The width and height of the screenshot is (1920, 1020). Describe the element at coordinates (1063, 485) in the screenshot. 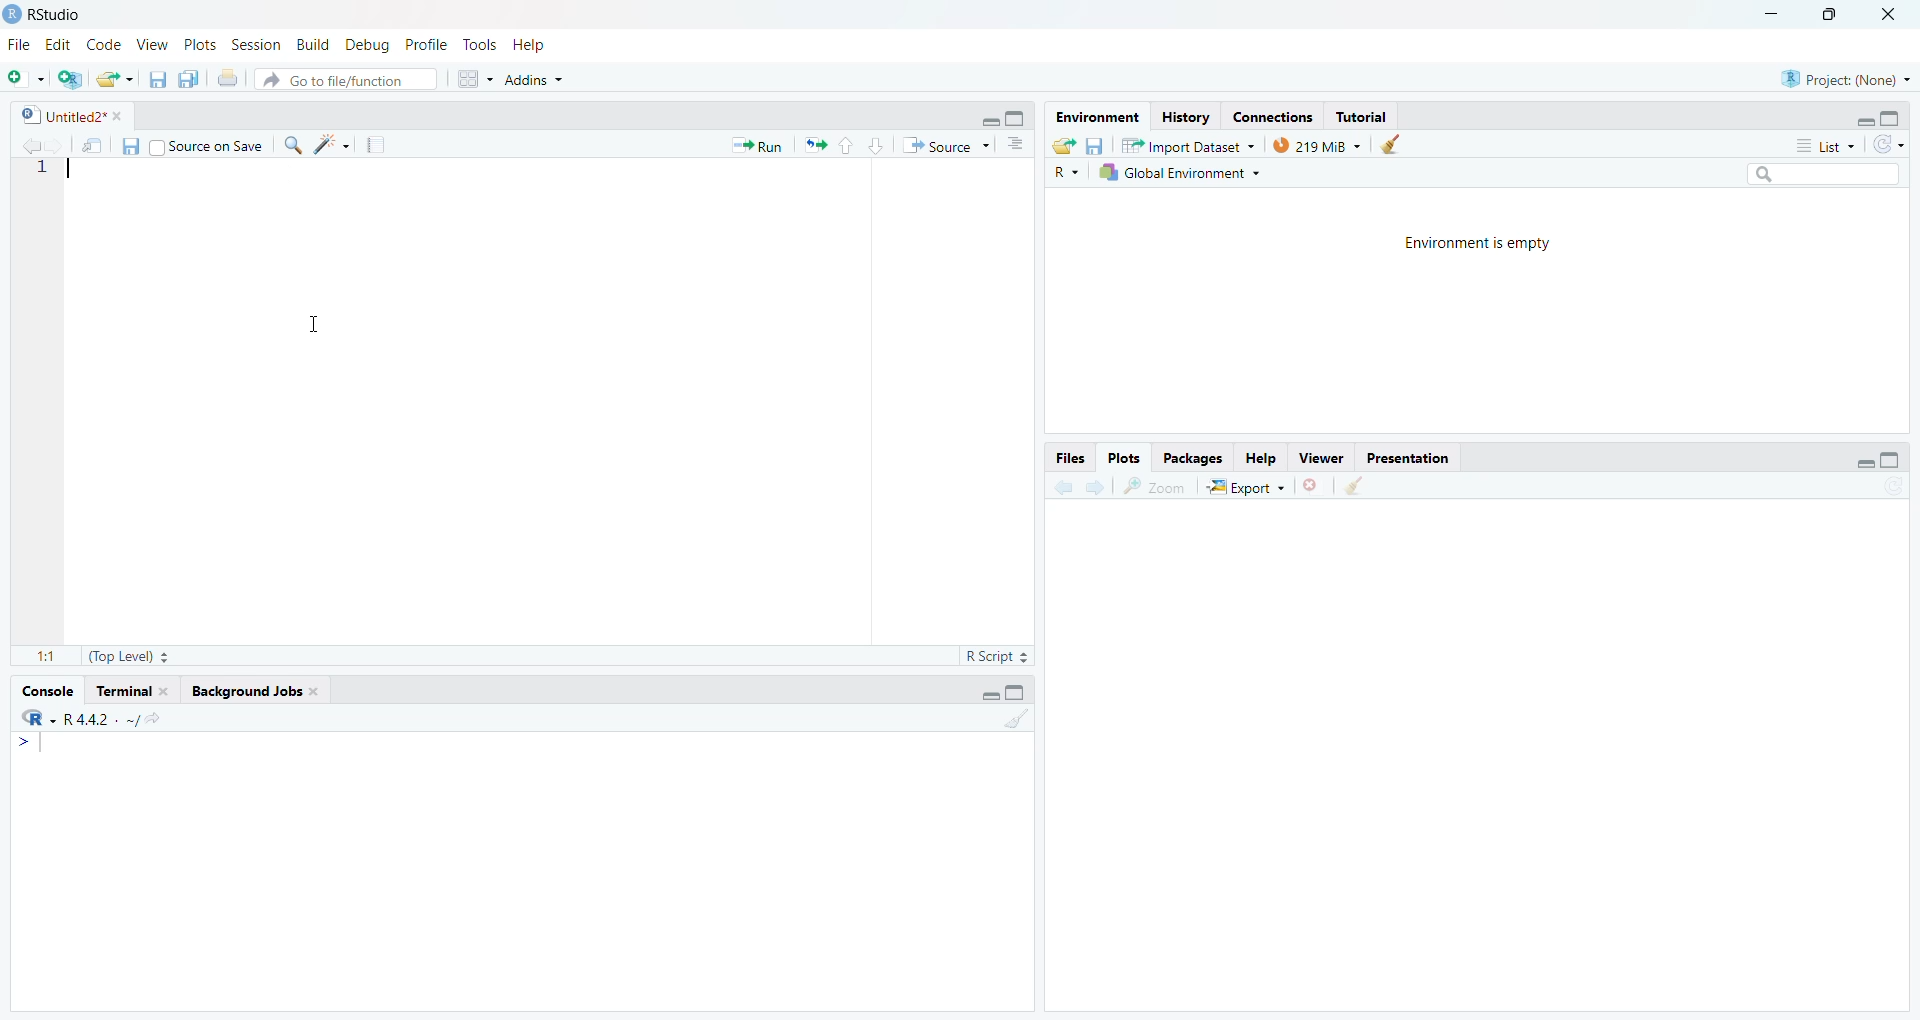

I see `Previous plot` at that location.